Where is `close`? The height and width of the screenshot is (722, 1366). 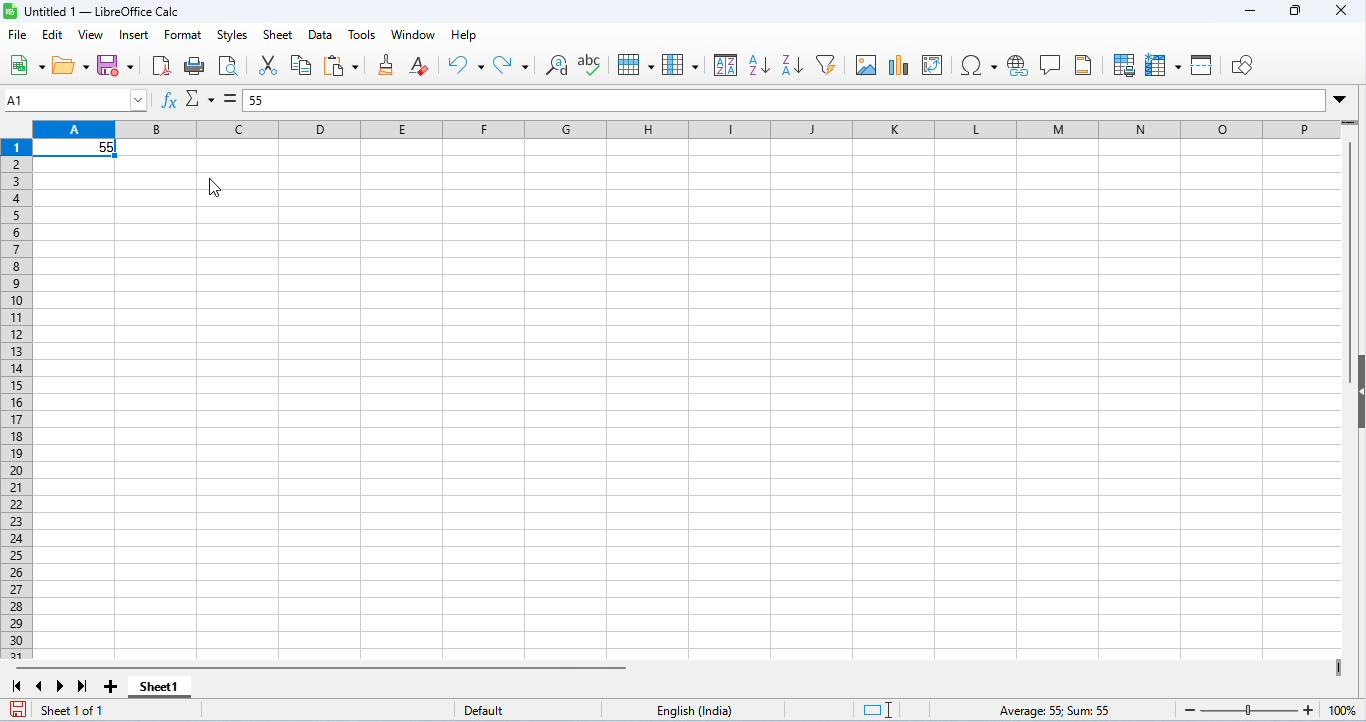
close is located at coordinates (1340, 11).